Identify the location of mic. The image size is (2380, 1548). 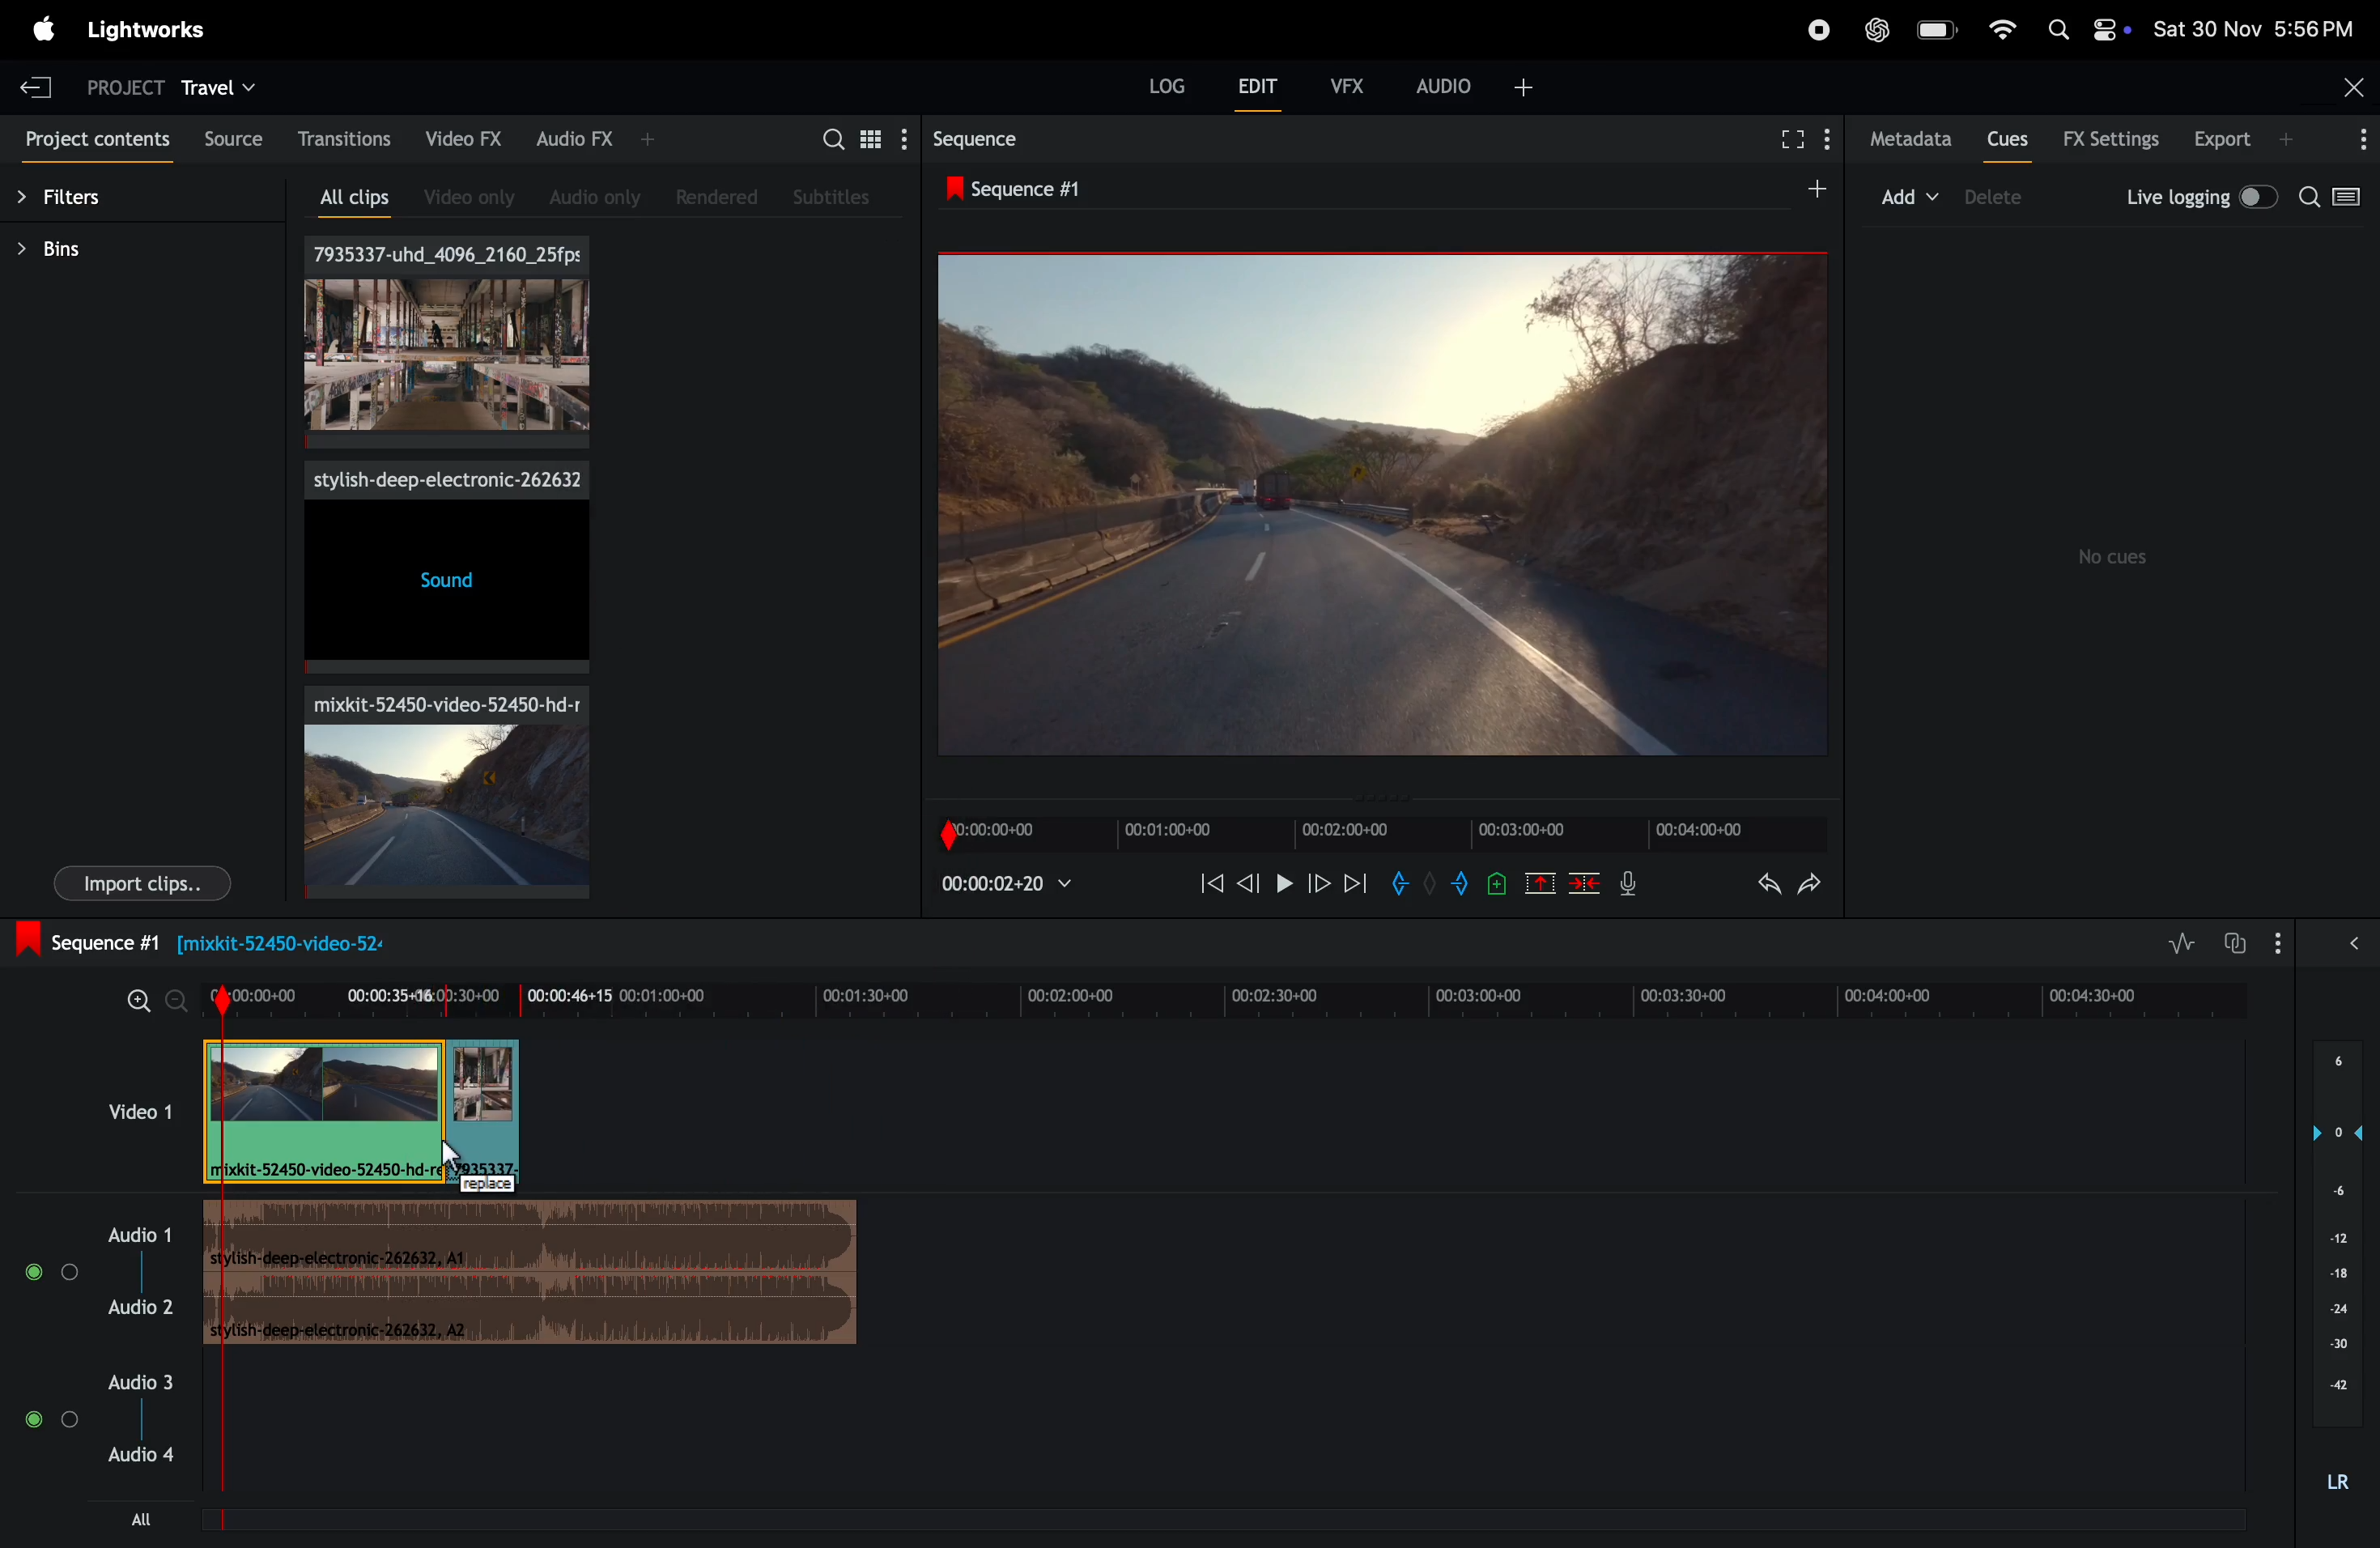
(1626, 888).